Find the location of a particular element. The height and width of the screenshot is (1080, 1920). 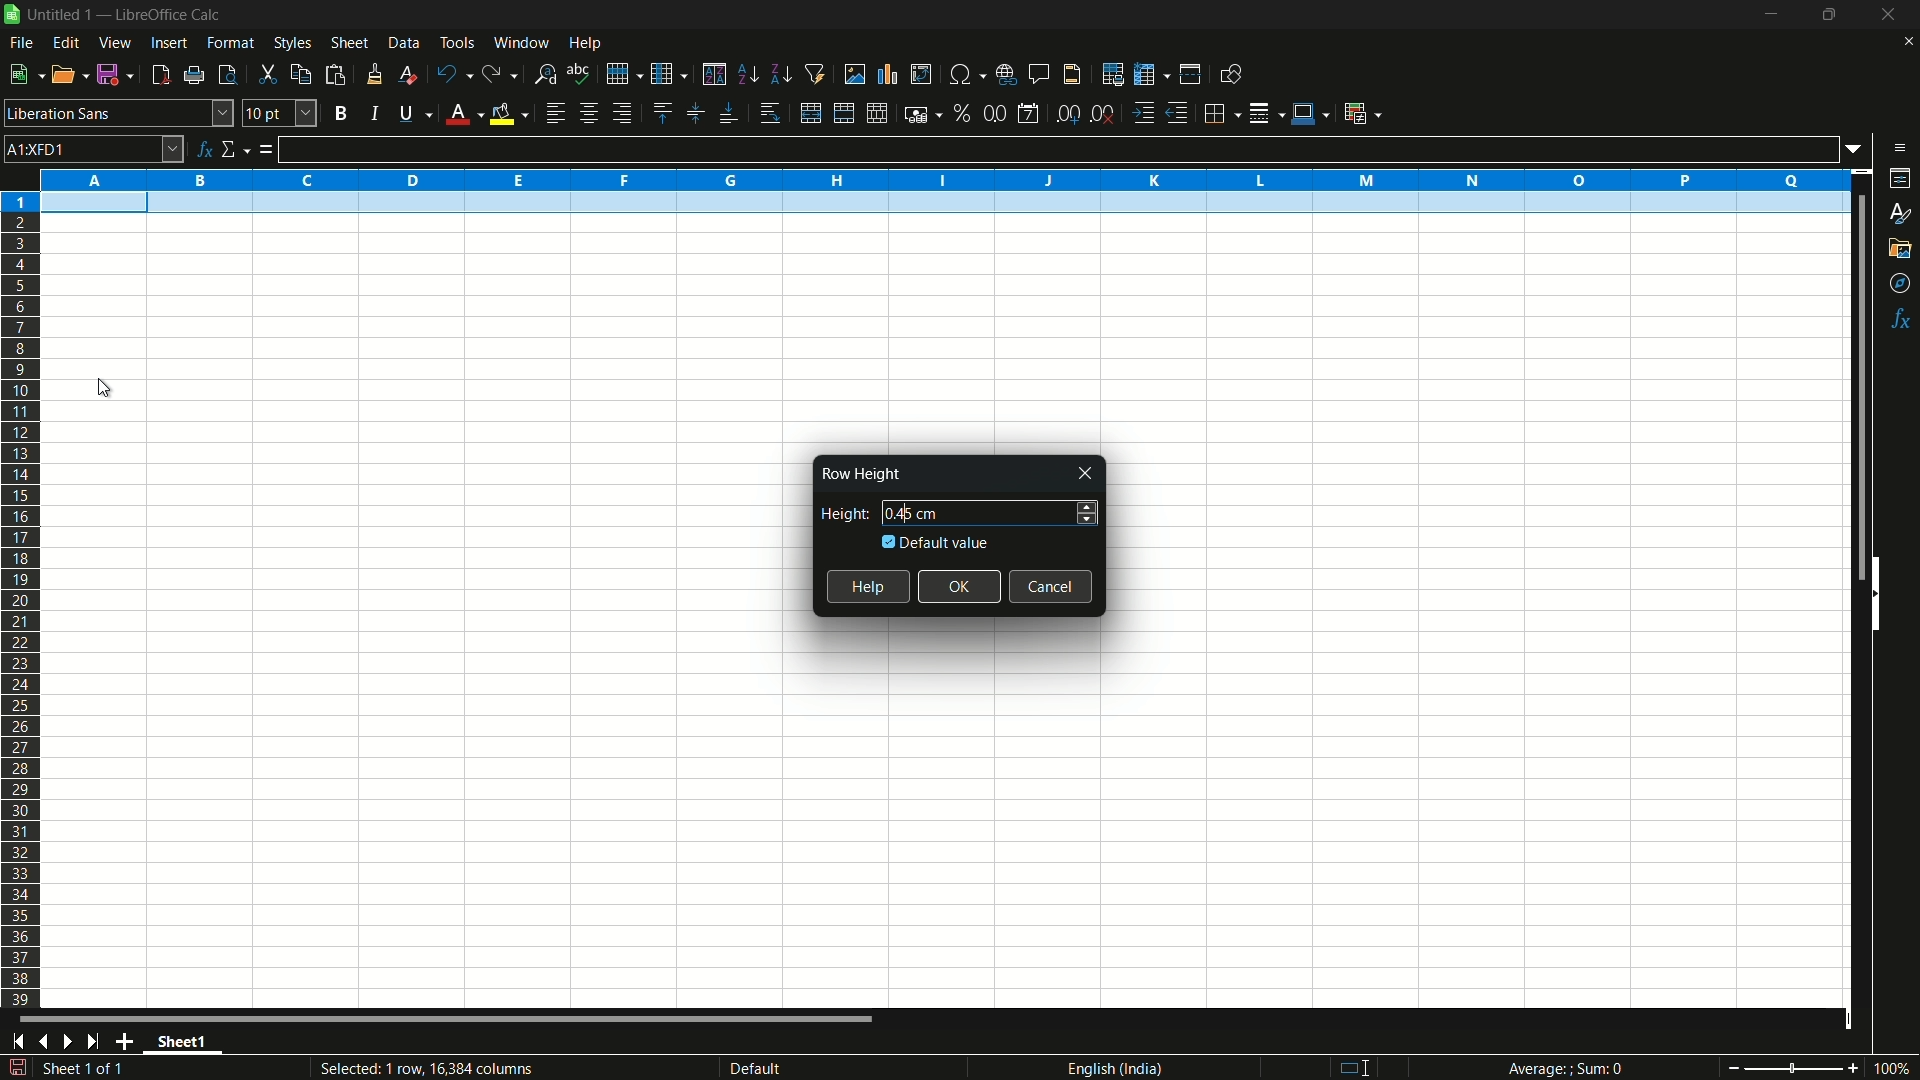

add decimal place is located at coordinates (1071, 115).